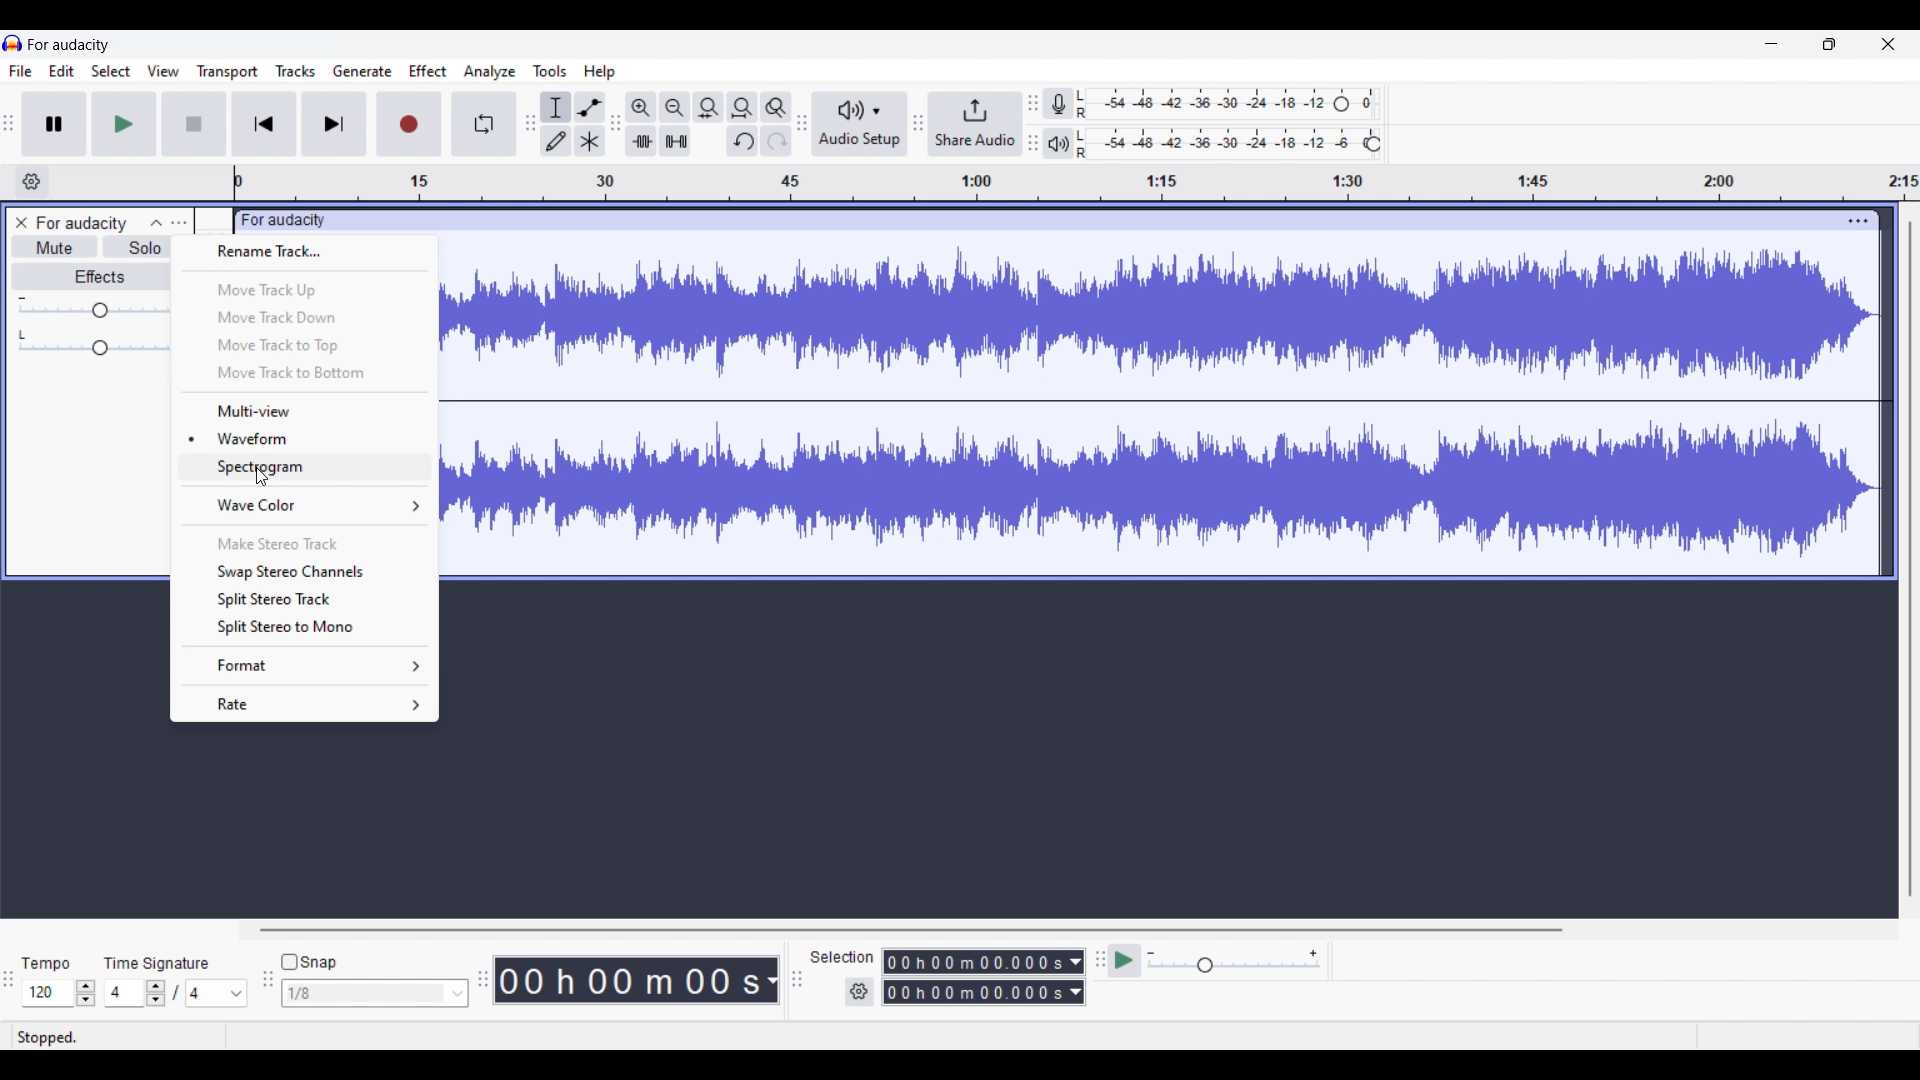  Describe the element at coordinates (306, 704) in the screenshot. I see `Rate options ` at that location.